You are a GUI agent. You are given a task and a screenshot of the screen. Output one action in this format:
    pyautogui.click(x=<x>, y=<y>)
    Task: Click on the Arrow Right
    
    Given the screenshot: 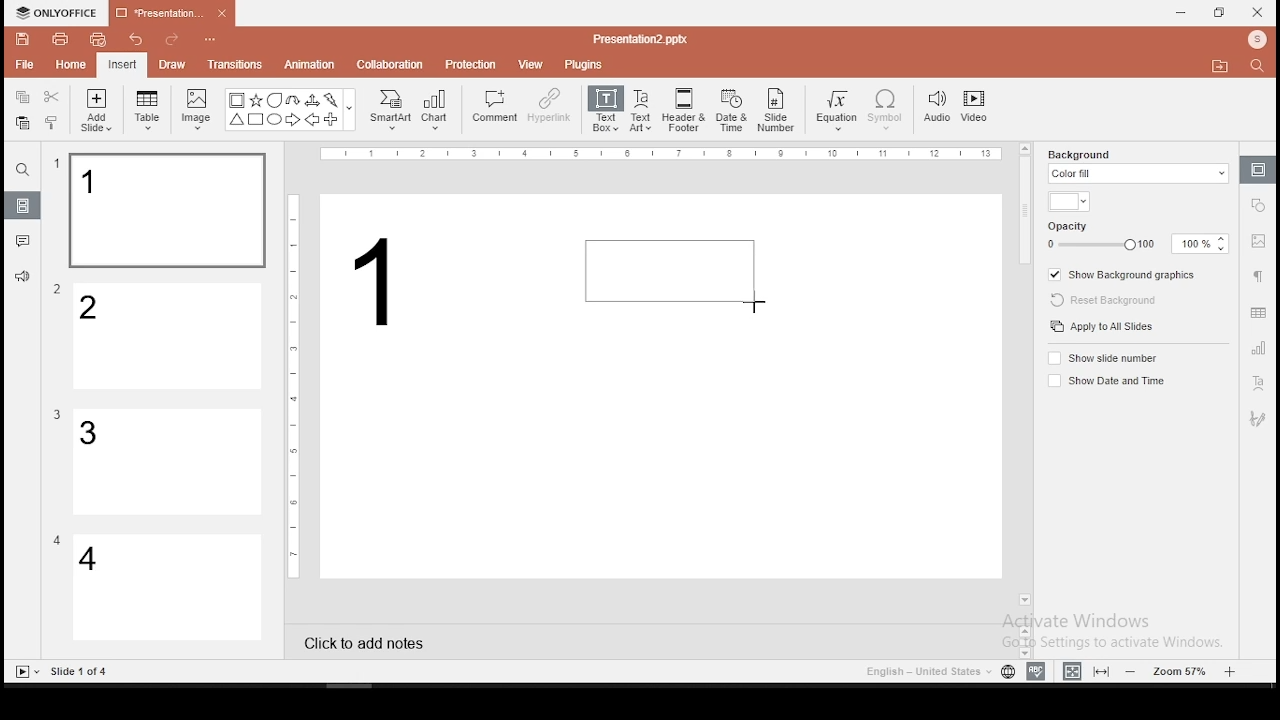 What is the action you would take?
    pyautogui.click(x=294, y=121)
    